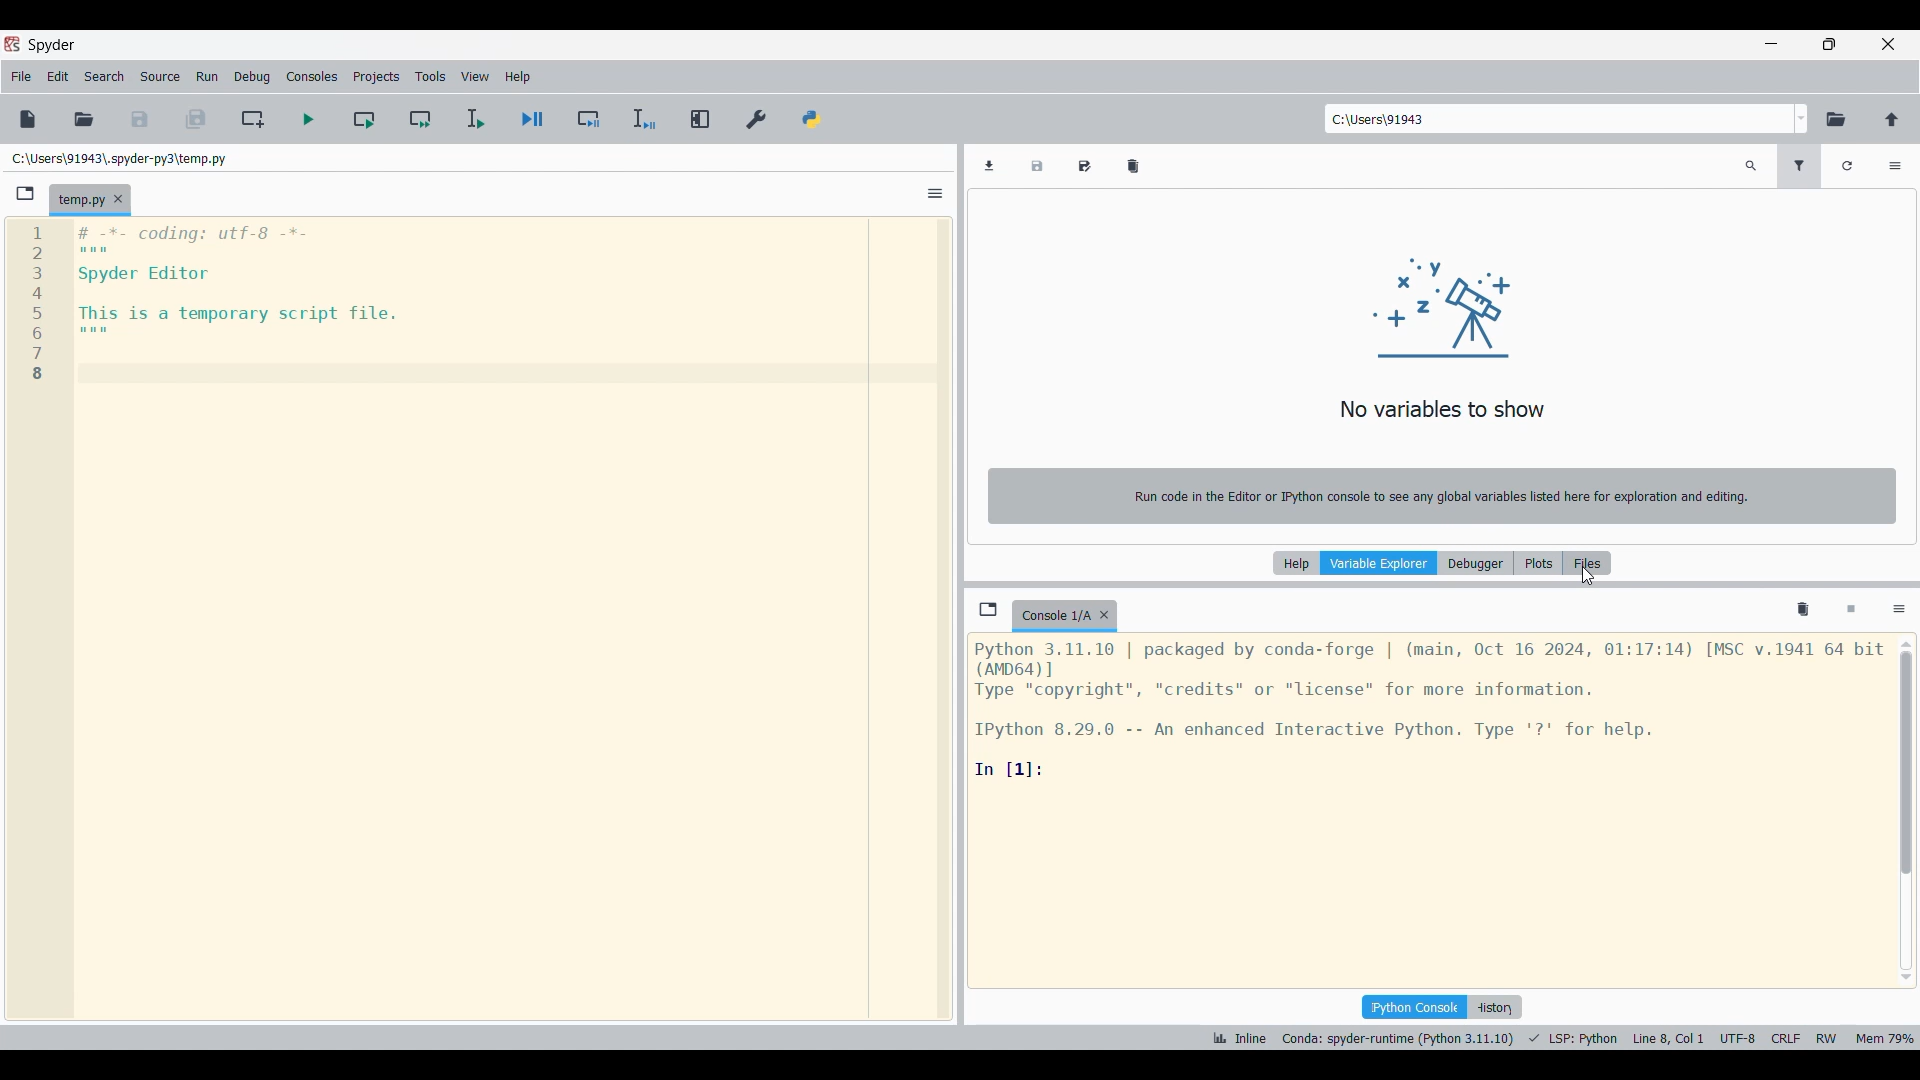 Image resolution: width=1920 pixels, height=1080 pixels. Describe the element at coordinates (1771, 43) in the screenshot. I see `Minimize` at that location.